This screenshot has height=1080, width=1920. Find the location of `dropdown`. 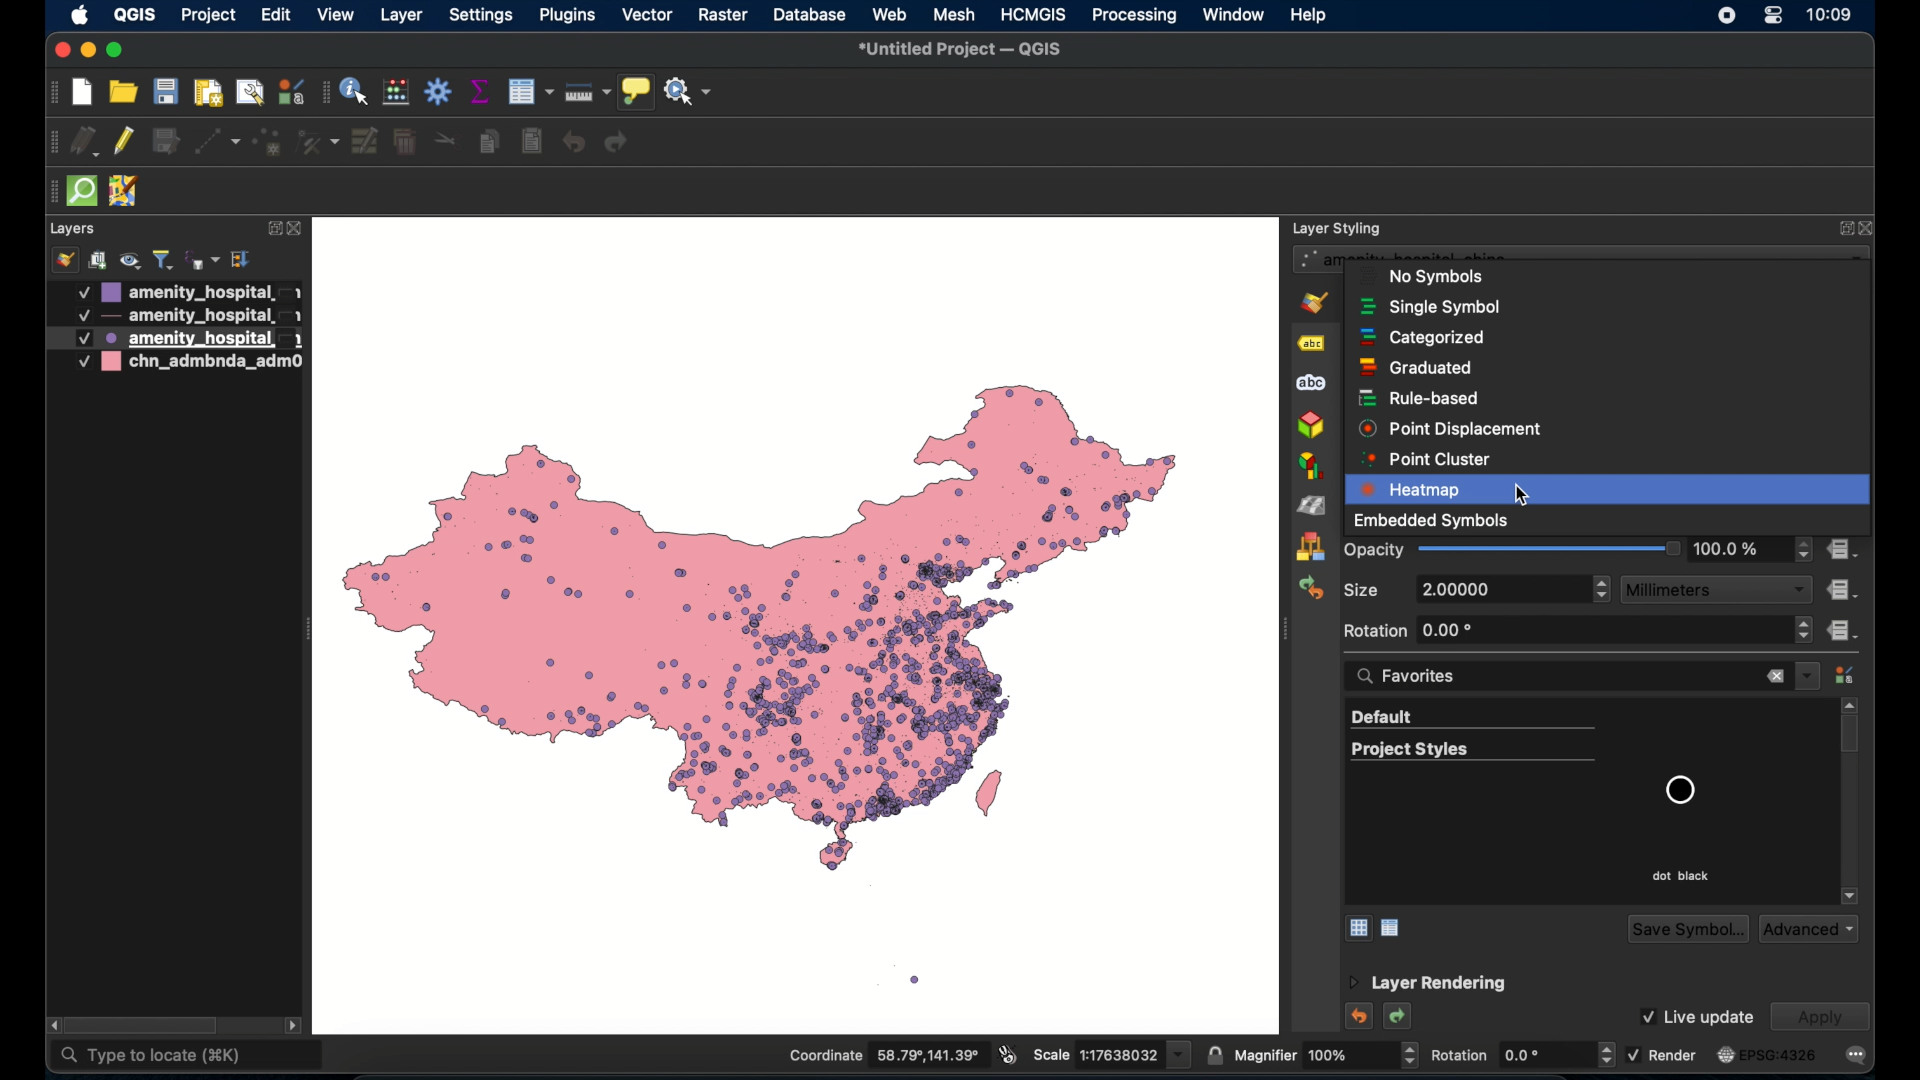

dropdown is located at coordinates (1809, 676).